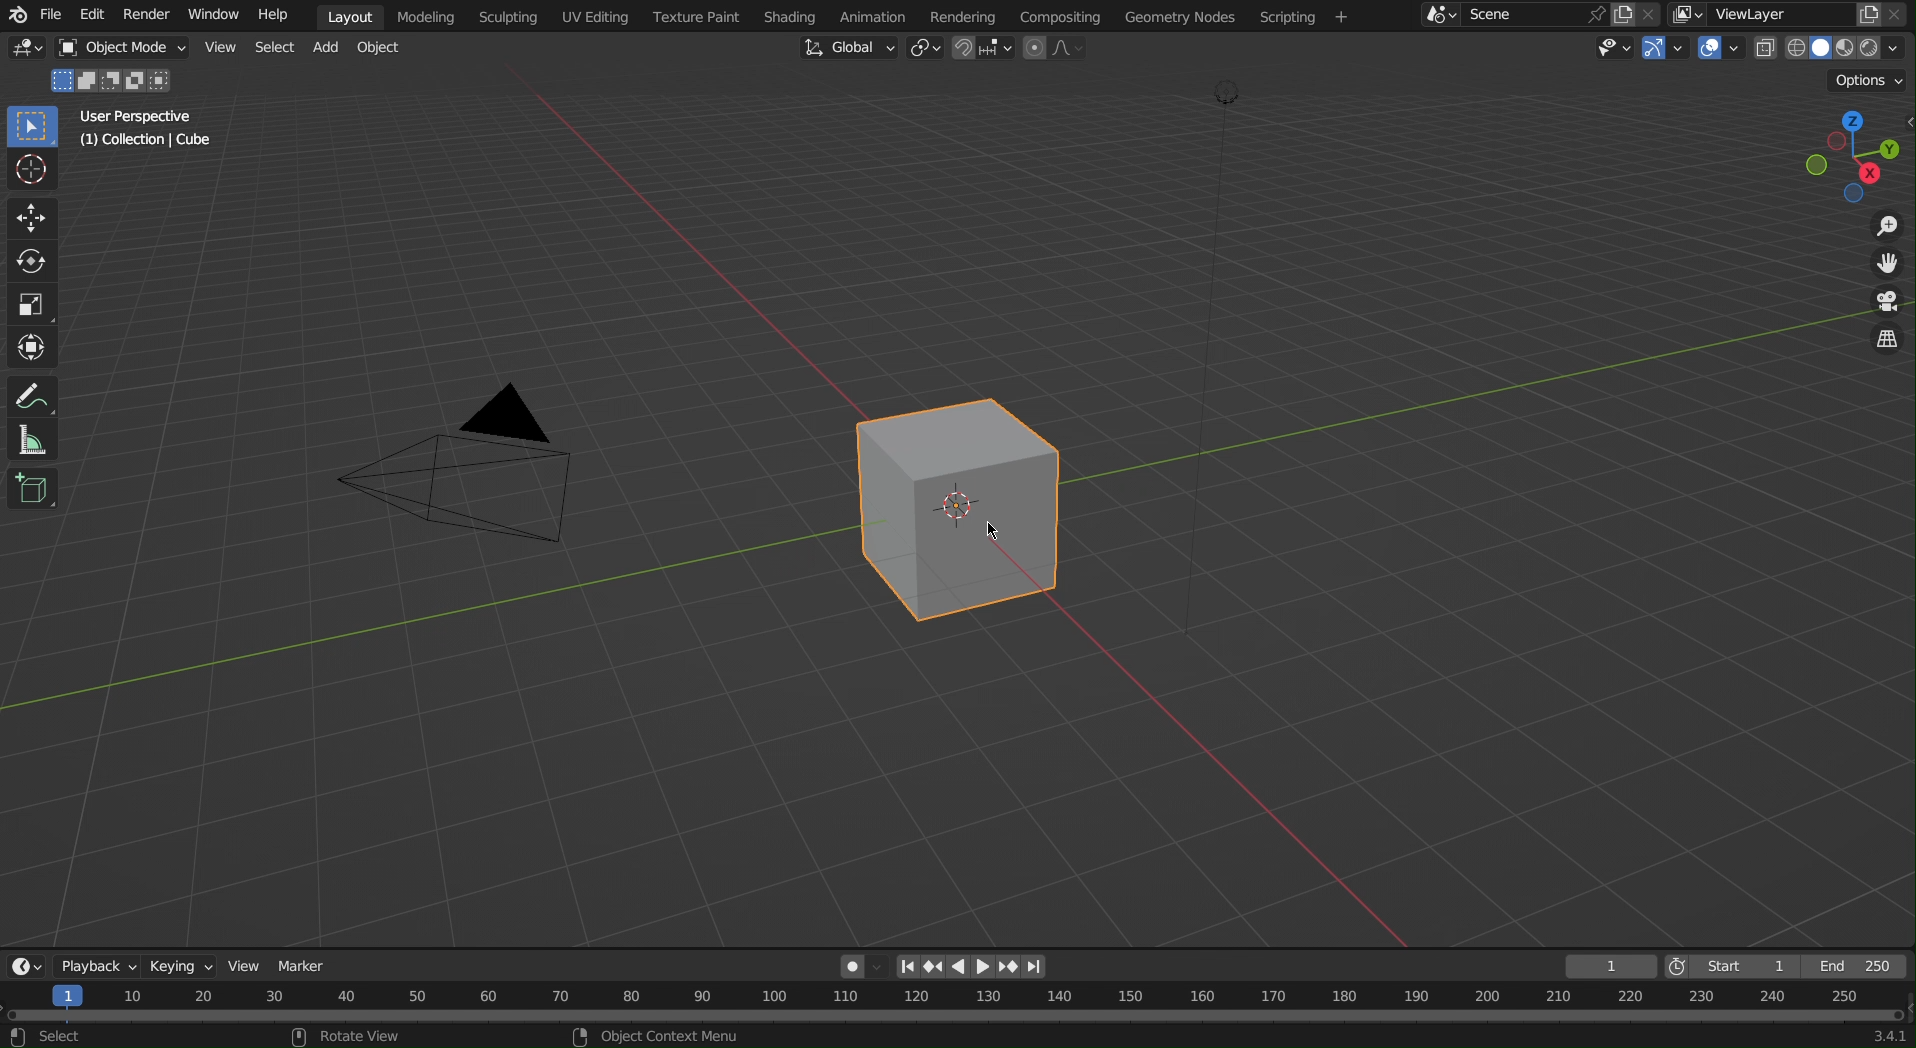 Image resolution: width=1916 pixels, height=1048 pixels. Describe the element at coordinates (695, 17) in the screenshot. I see `Texture Paint` at that location.